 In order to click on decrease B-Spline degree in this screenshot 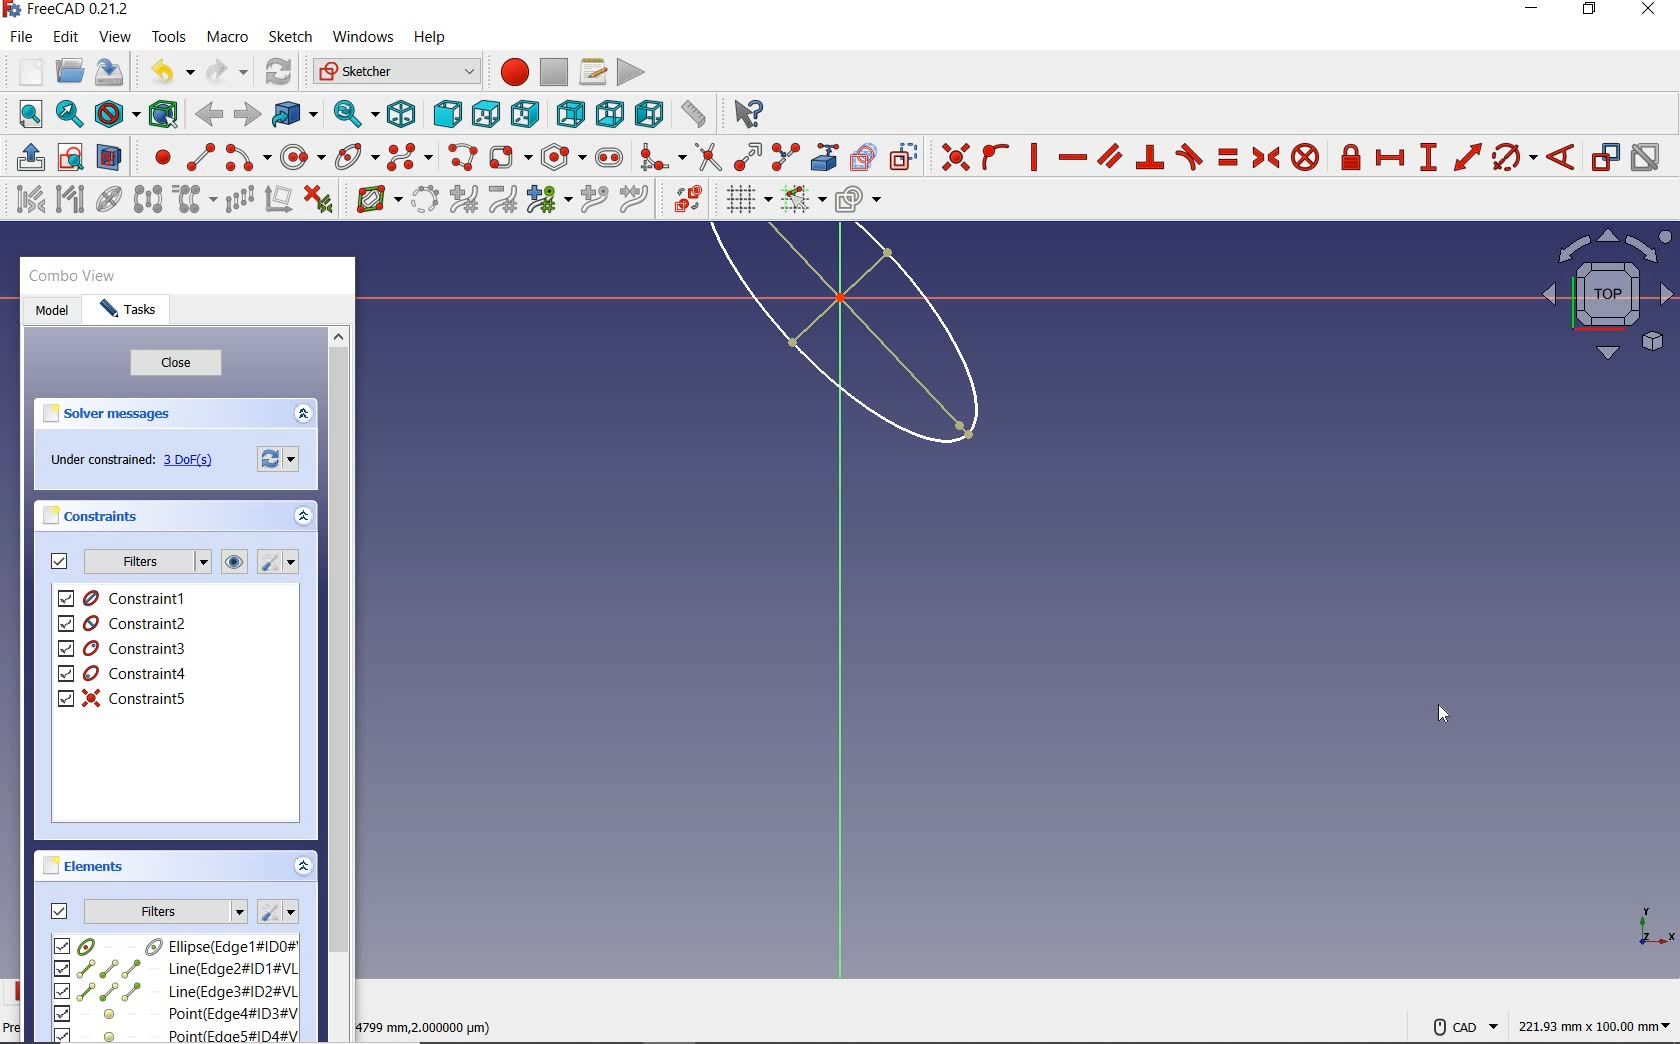, I will do `click(502, 199)`.